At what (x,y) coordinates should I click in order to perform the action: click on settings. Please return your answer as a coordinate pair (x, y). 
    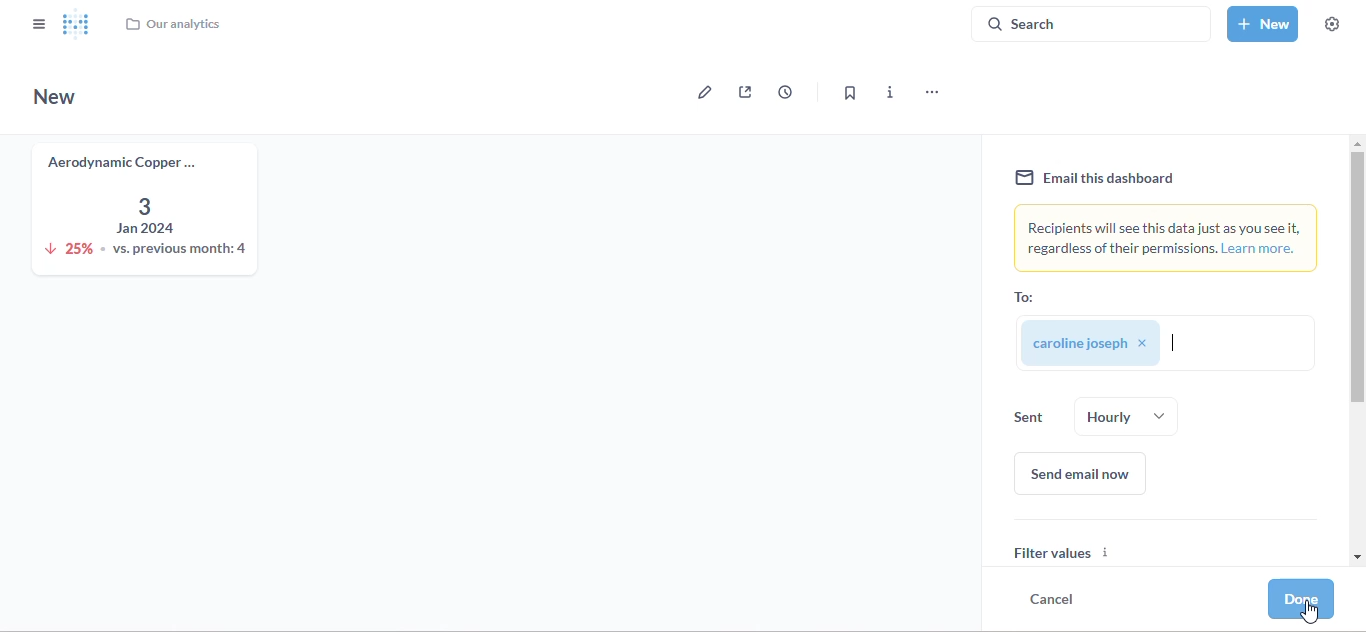
    Looking at the image, I should click on (1332, 24).